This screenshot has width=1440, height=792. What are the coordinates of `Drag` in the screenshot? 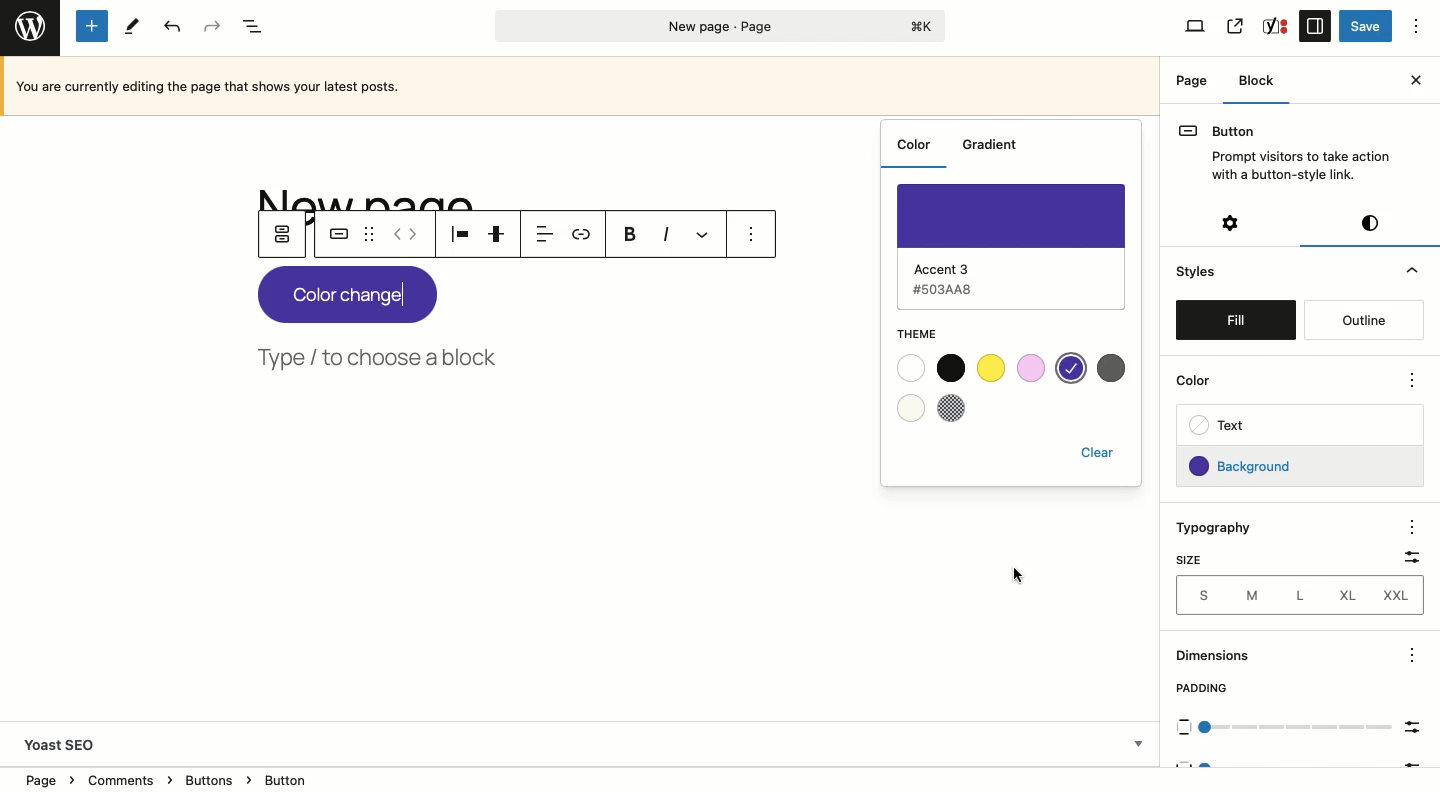 It's located at (368, 235).